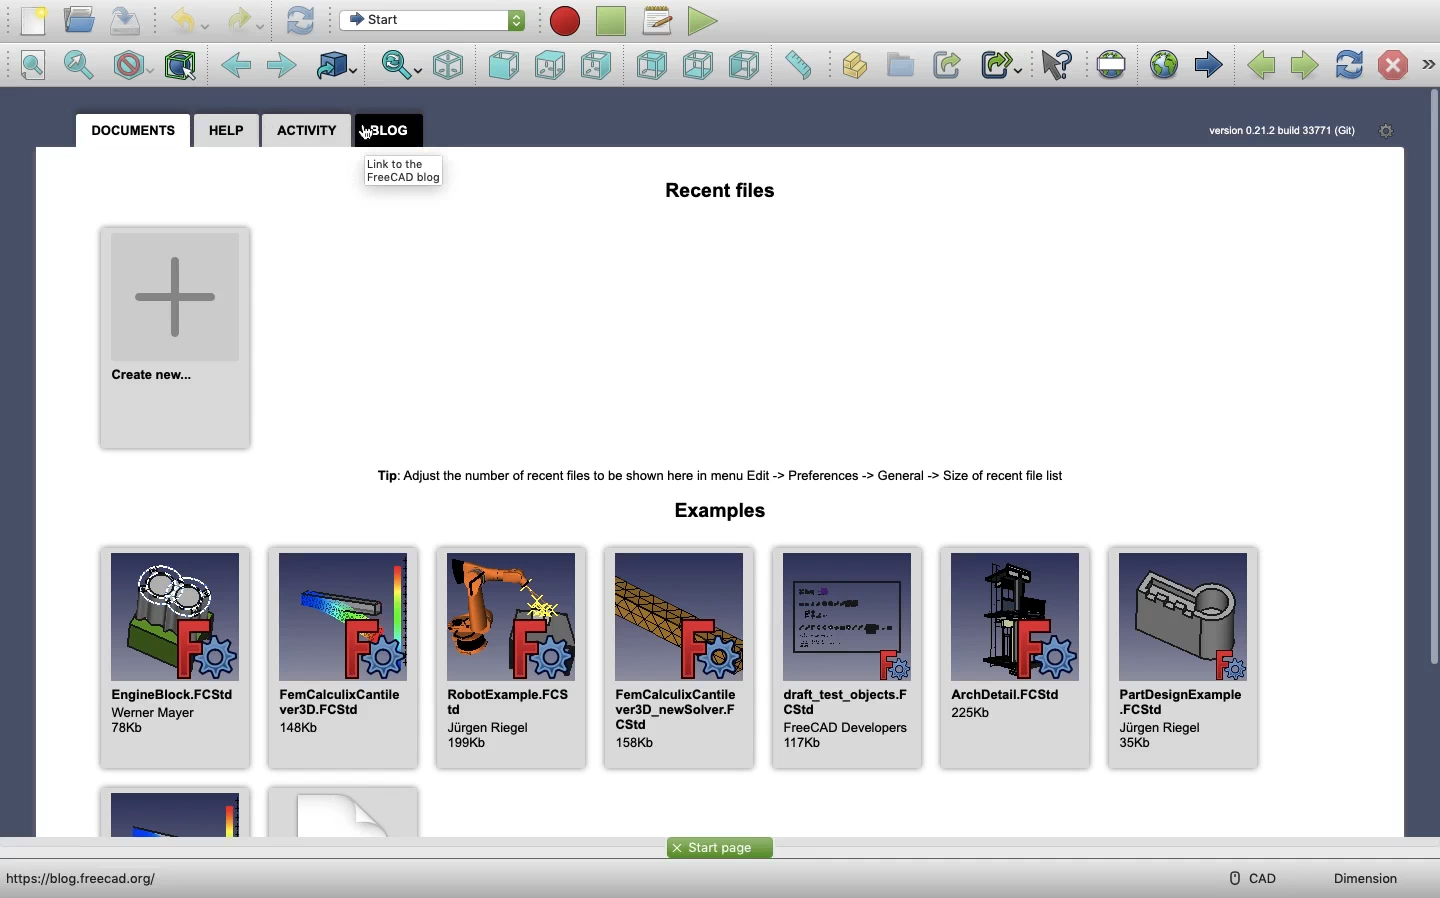  What do you see at coordinates (33, 65) in the screenshot?
I see `align to selection` at bounding box center [33, 65].